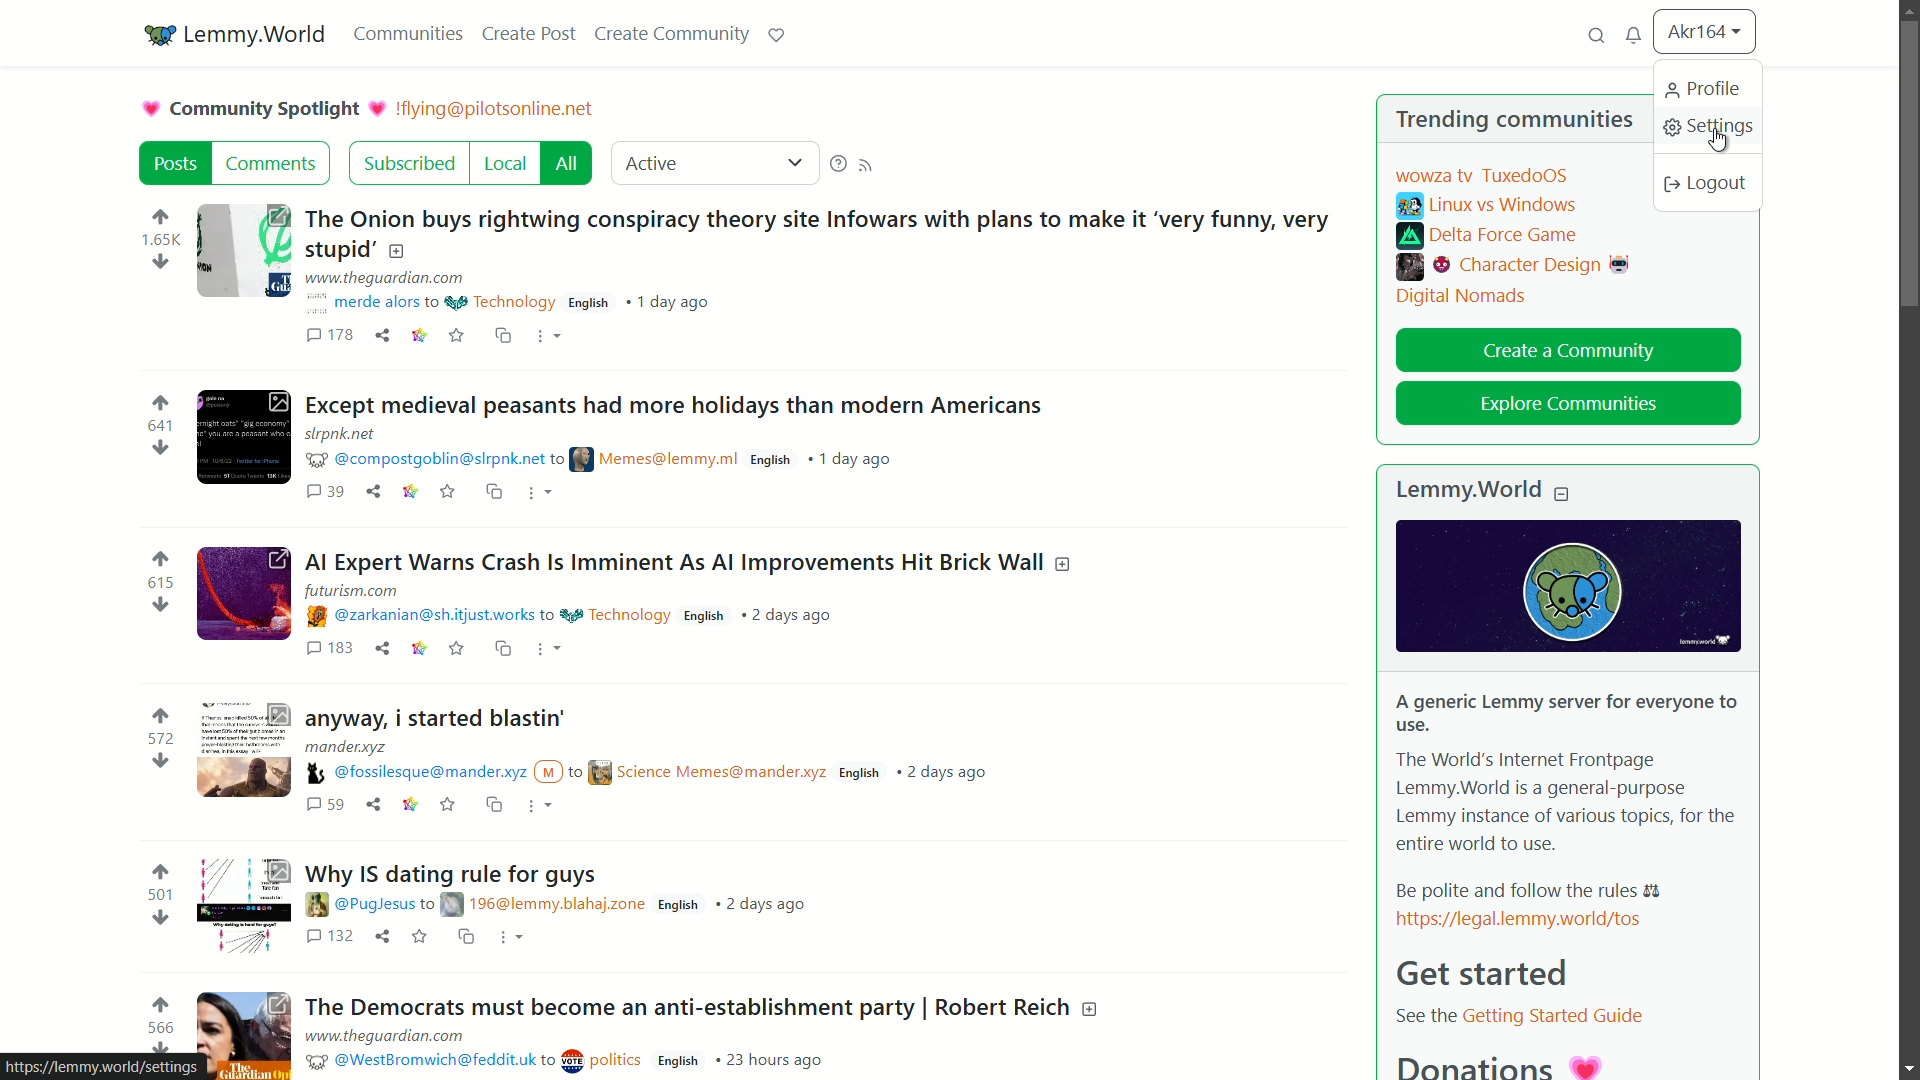  I want to click on cs, so click(494, 488).